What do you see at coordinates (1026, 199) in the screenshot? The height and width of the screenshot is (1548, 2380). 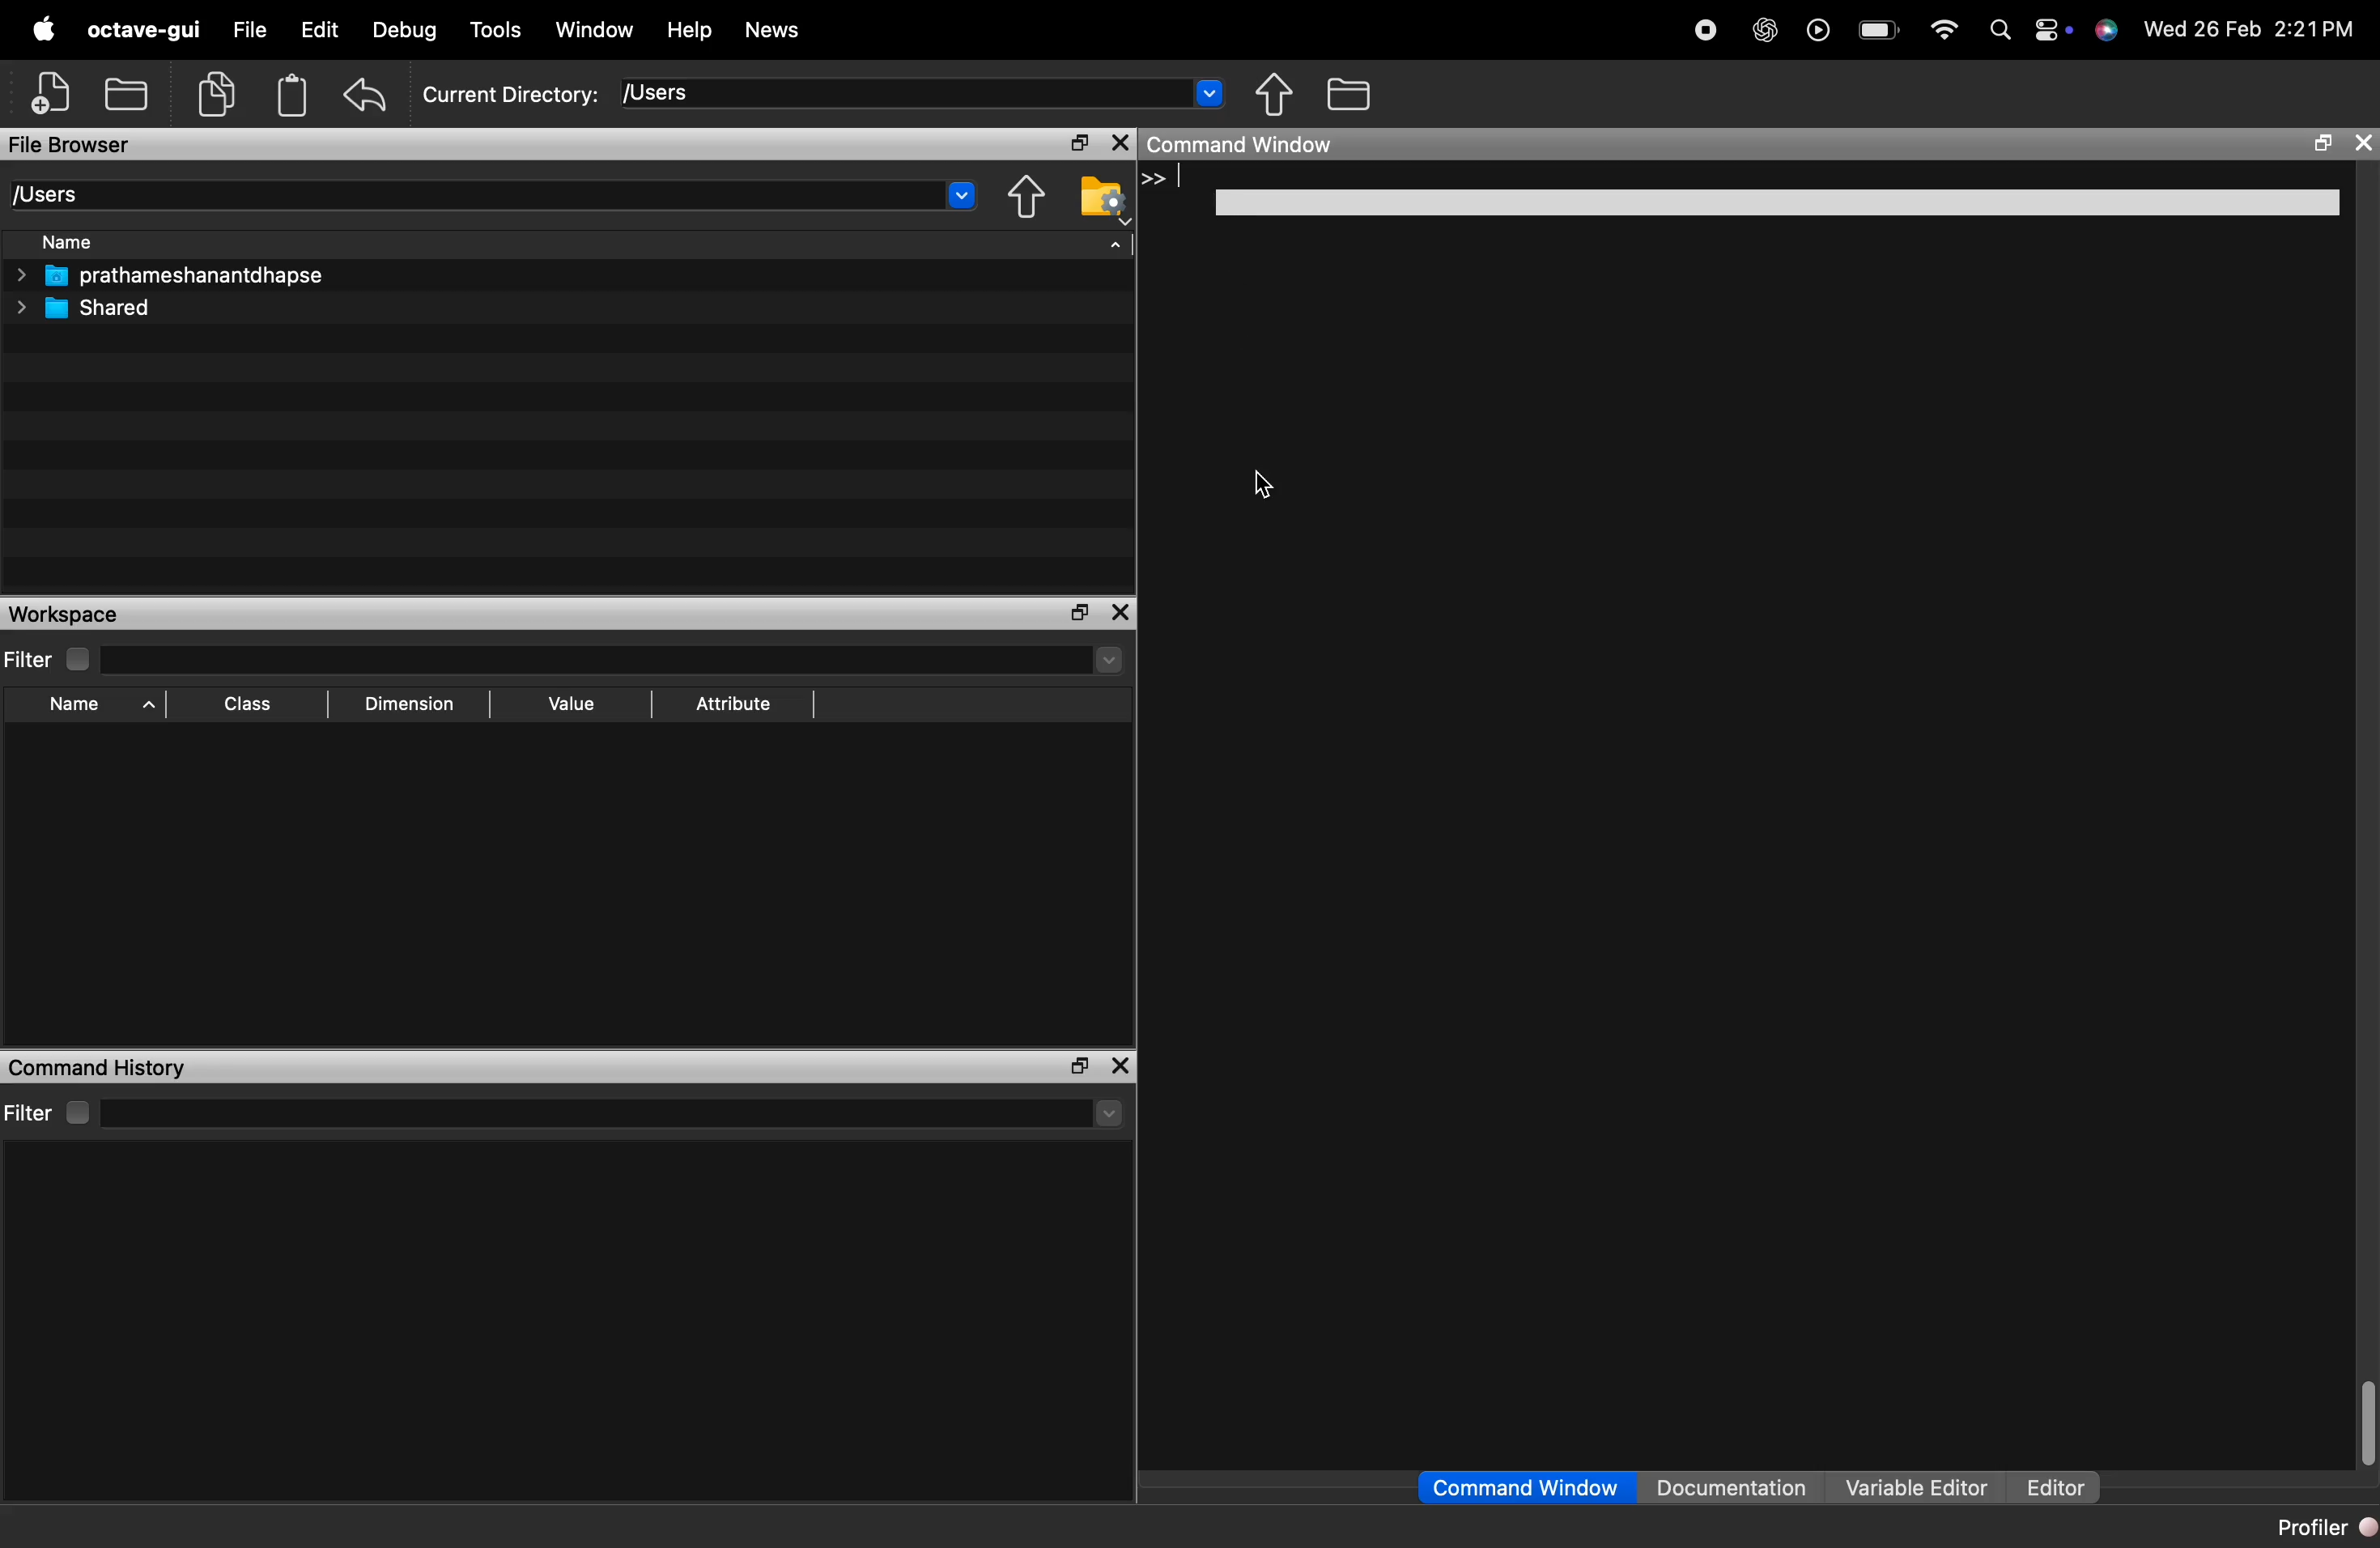 I see `one directory up` at bounding box center [1026, 199].